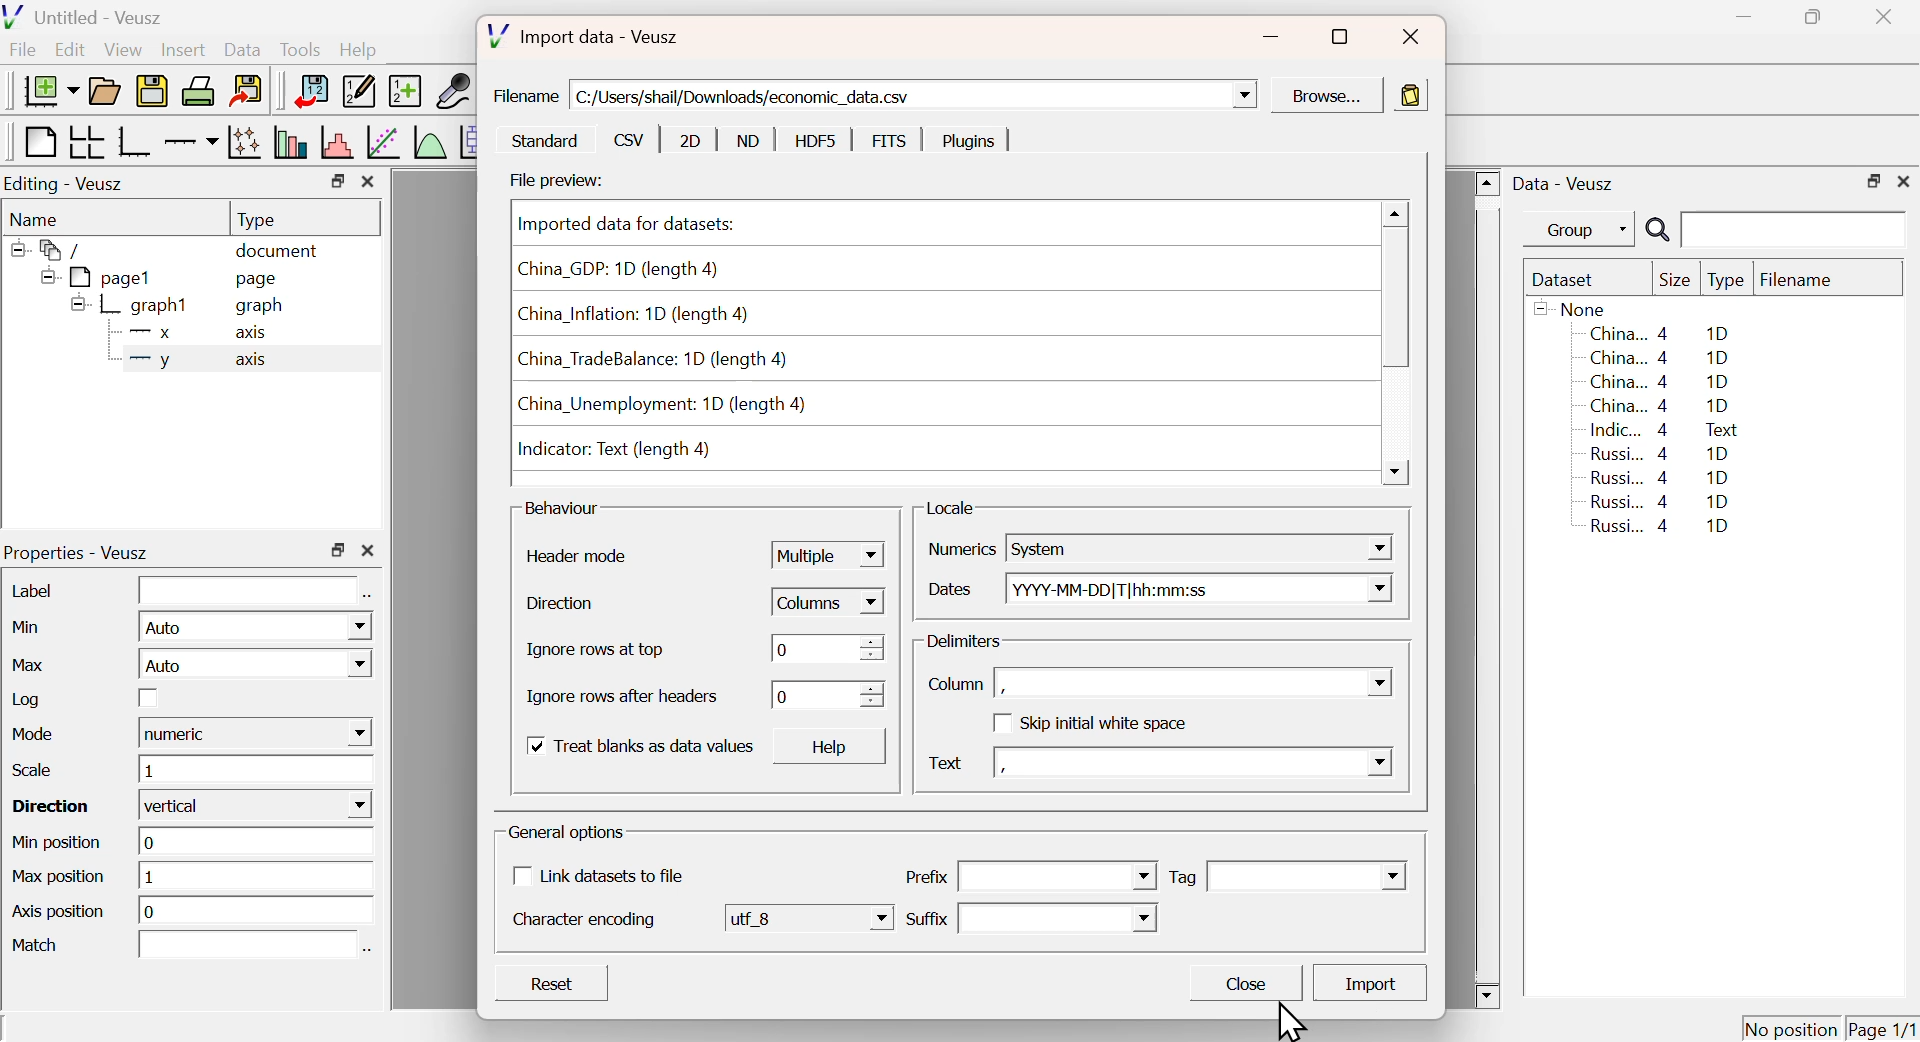  Describe the element at coordinates (427, 143) in the screenshot. I see `Plot a function` at that location.